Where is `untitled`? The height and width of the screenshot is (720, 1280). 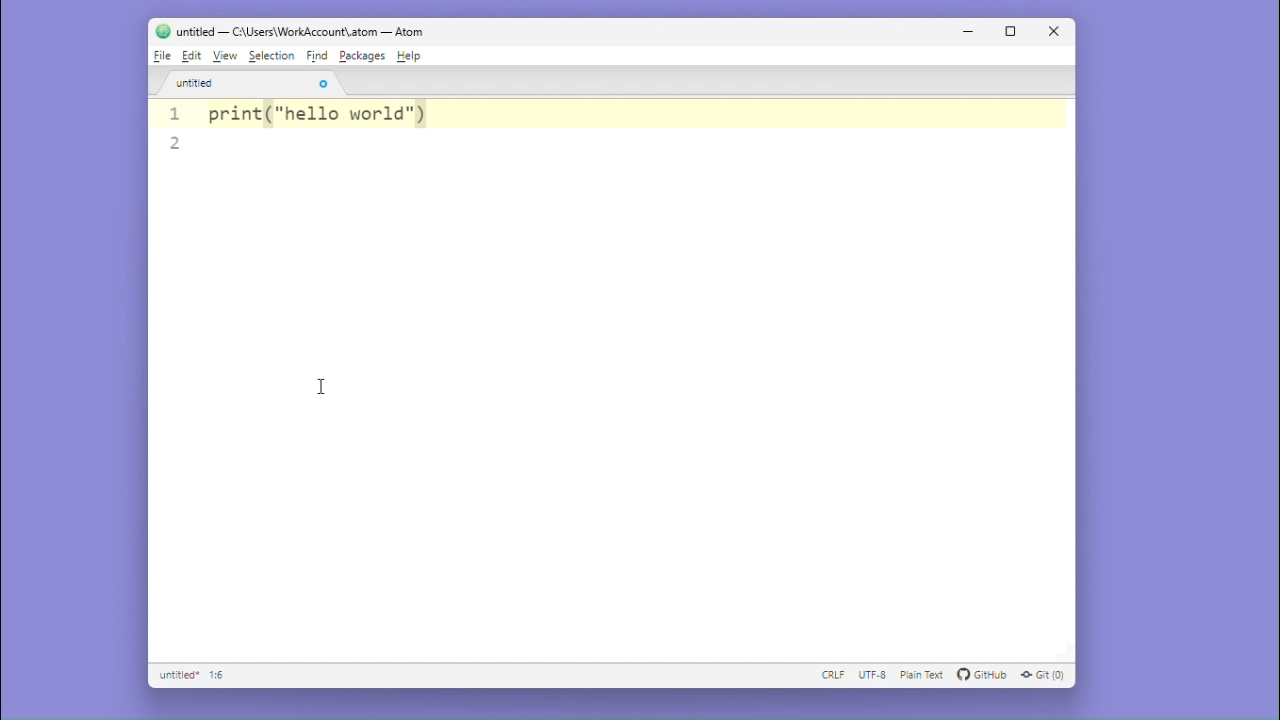
untitled is located at coordinates (256, 83).